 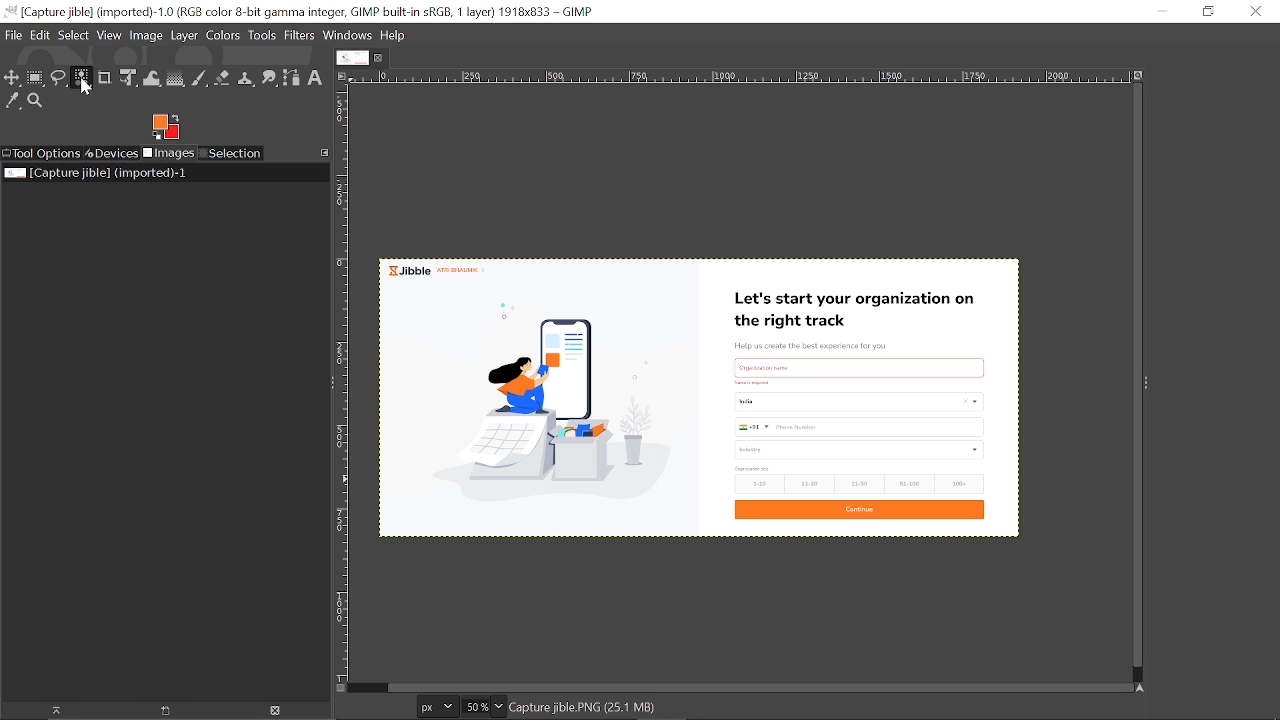 What do you see at coordinates (1133, 377) in the screenshot?
I see `Vertical scrollbar` at bounding box center [1133, 377].